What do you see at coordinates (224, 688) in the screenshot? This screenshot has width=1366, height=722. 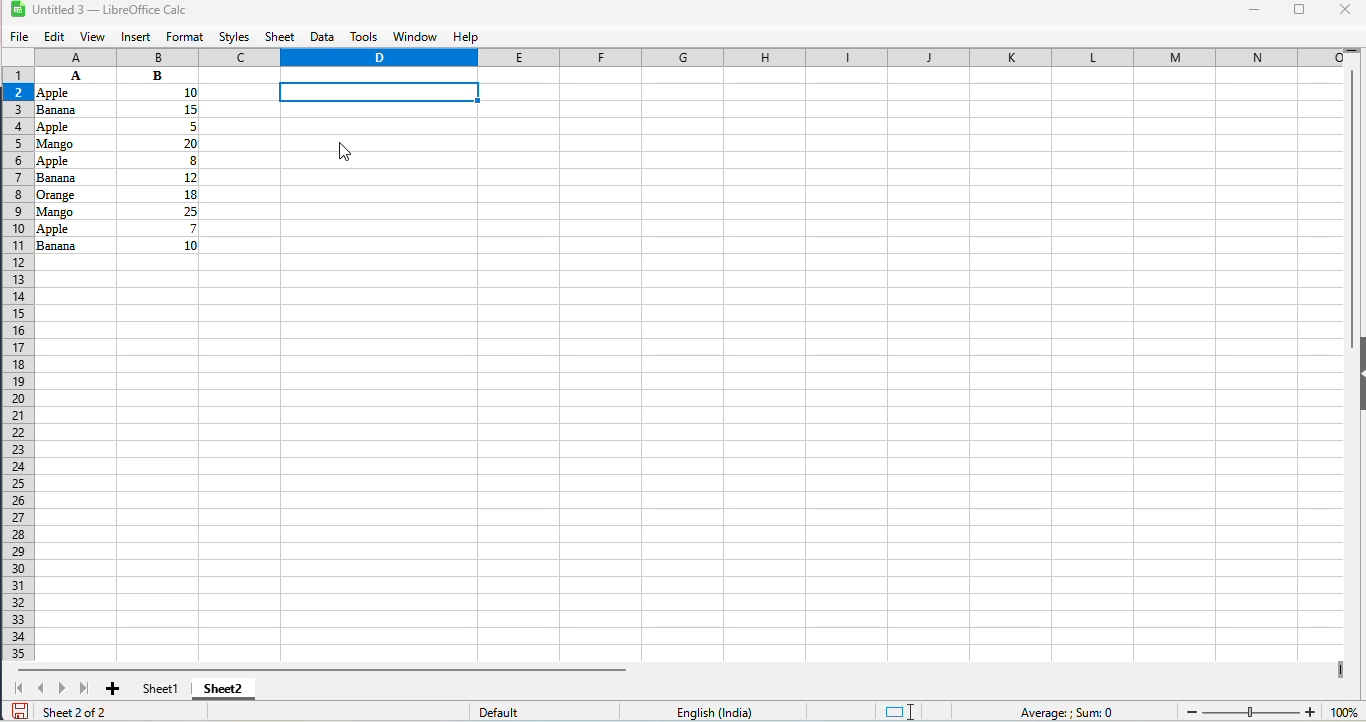 I see `sheet2` at bounding box center [224, 688].